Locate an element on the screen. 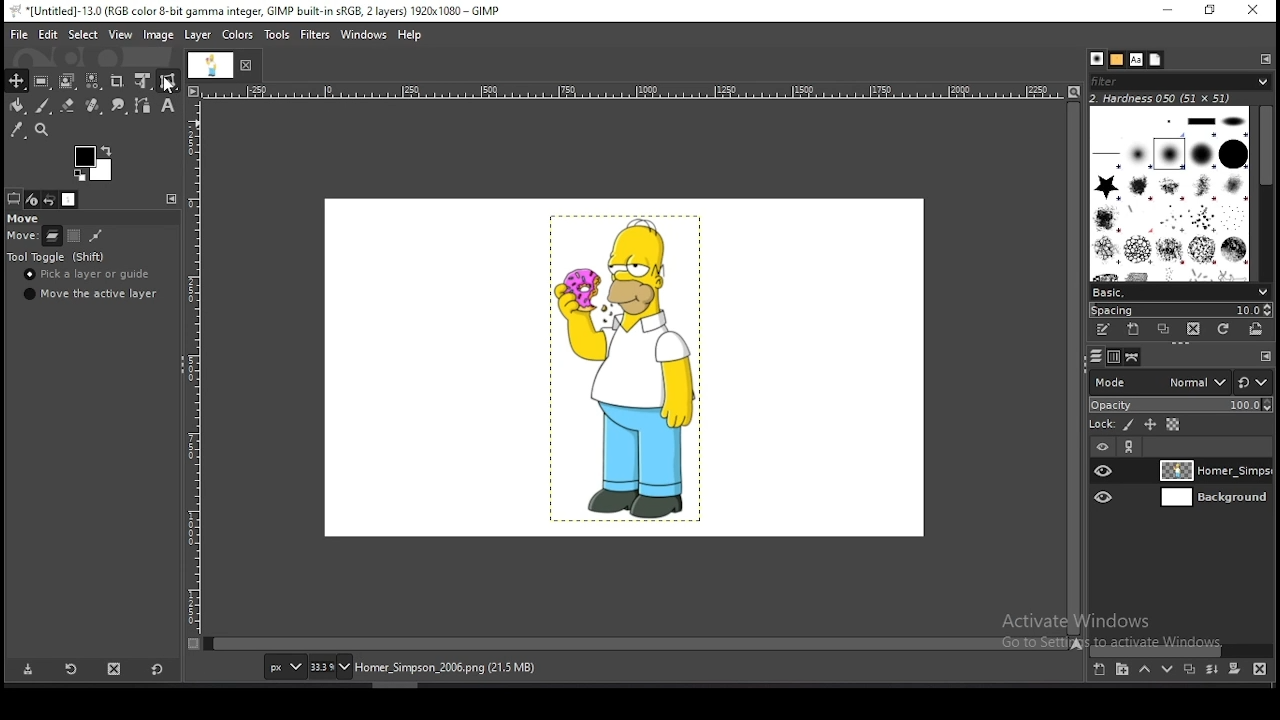 This screenshot has height=720, width=1280. edit is located at coordinates (48, 35).